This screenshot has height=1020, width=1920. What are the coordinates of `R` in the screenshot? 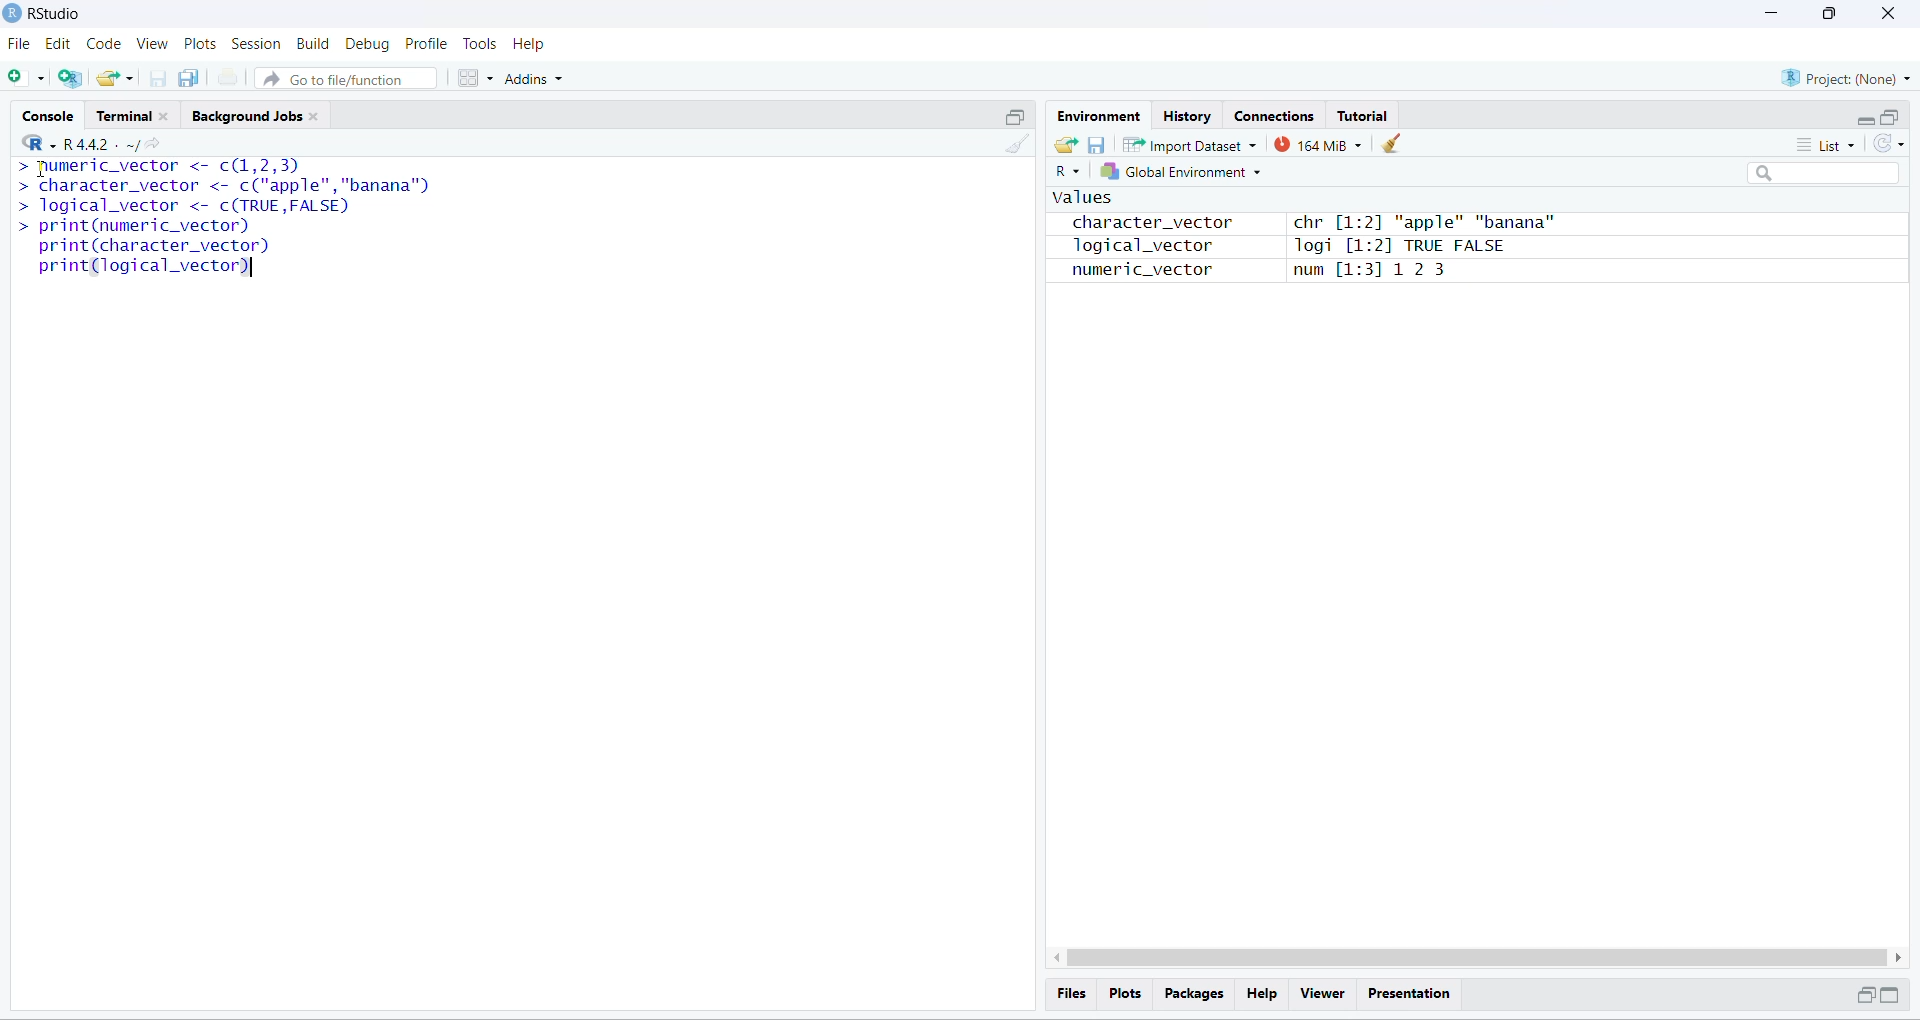 It's located at (1066, 172).